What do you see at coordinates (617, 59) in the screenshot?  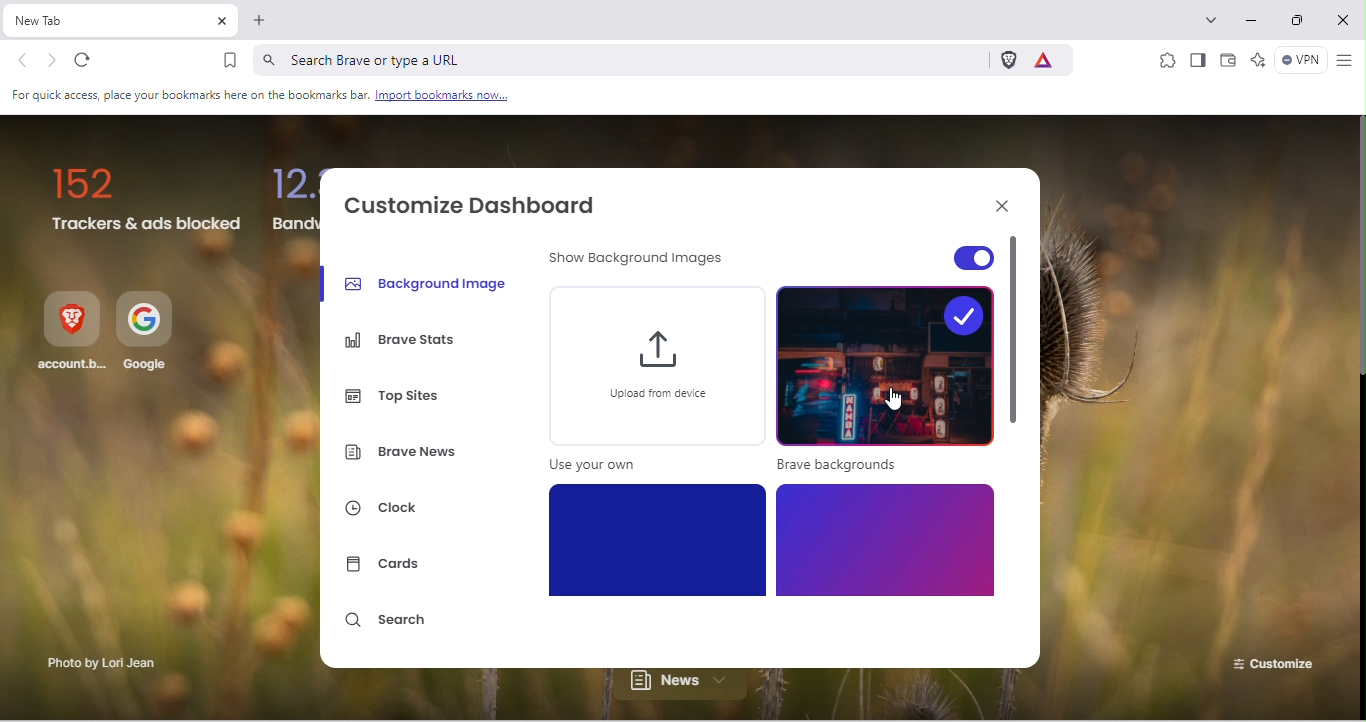 I see `Search bar` at bounding box center [617, 59].